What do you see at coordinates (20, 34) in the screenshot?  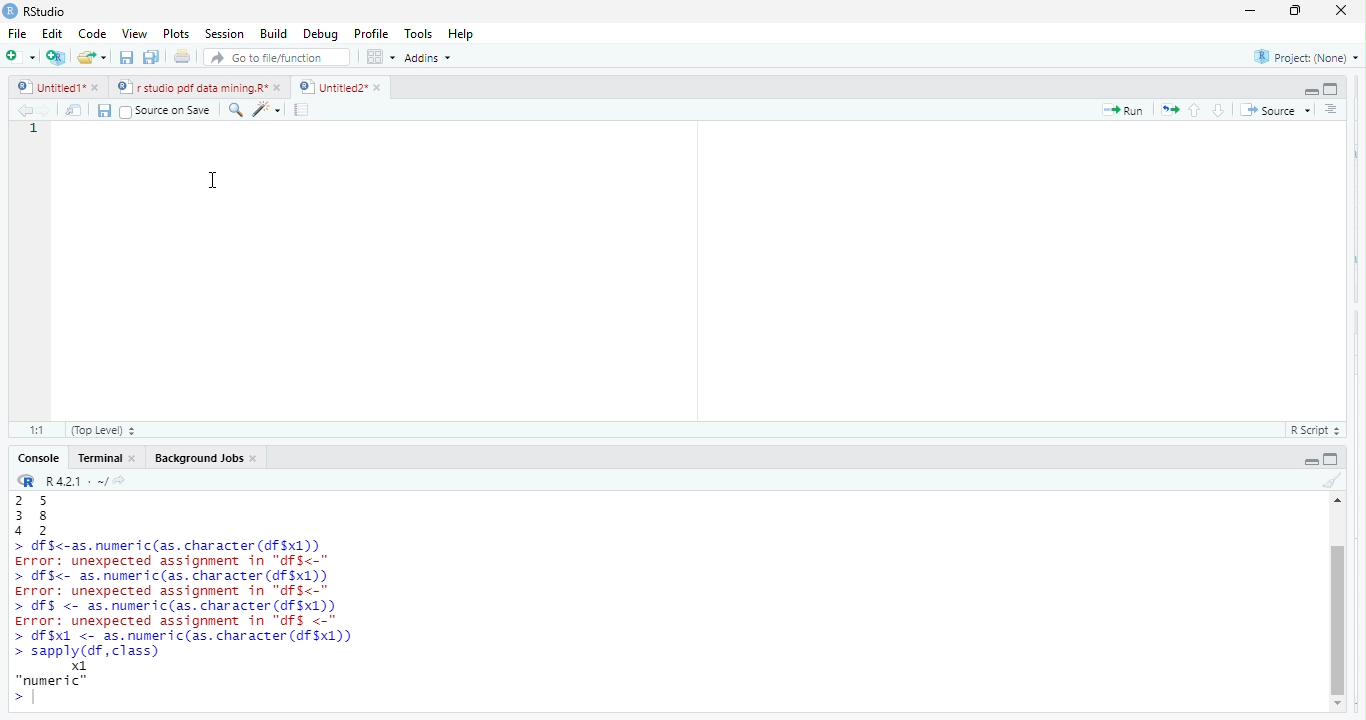 I see `file` at bounding box center [20, 34].